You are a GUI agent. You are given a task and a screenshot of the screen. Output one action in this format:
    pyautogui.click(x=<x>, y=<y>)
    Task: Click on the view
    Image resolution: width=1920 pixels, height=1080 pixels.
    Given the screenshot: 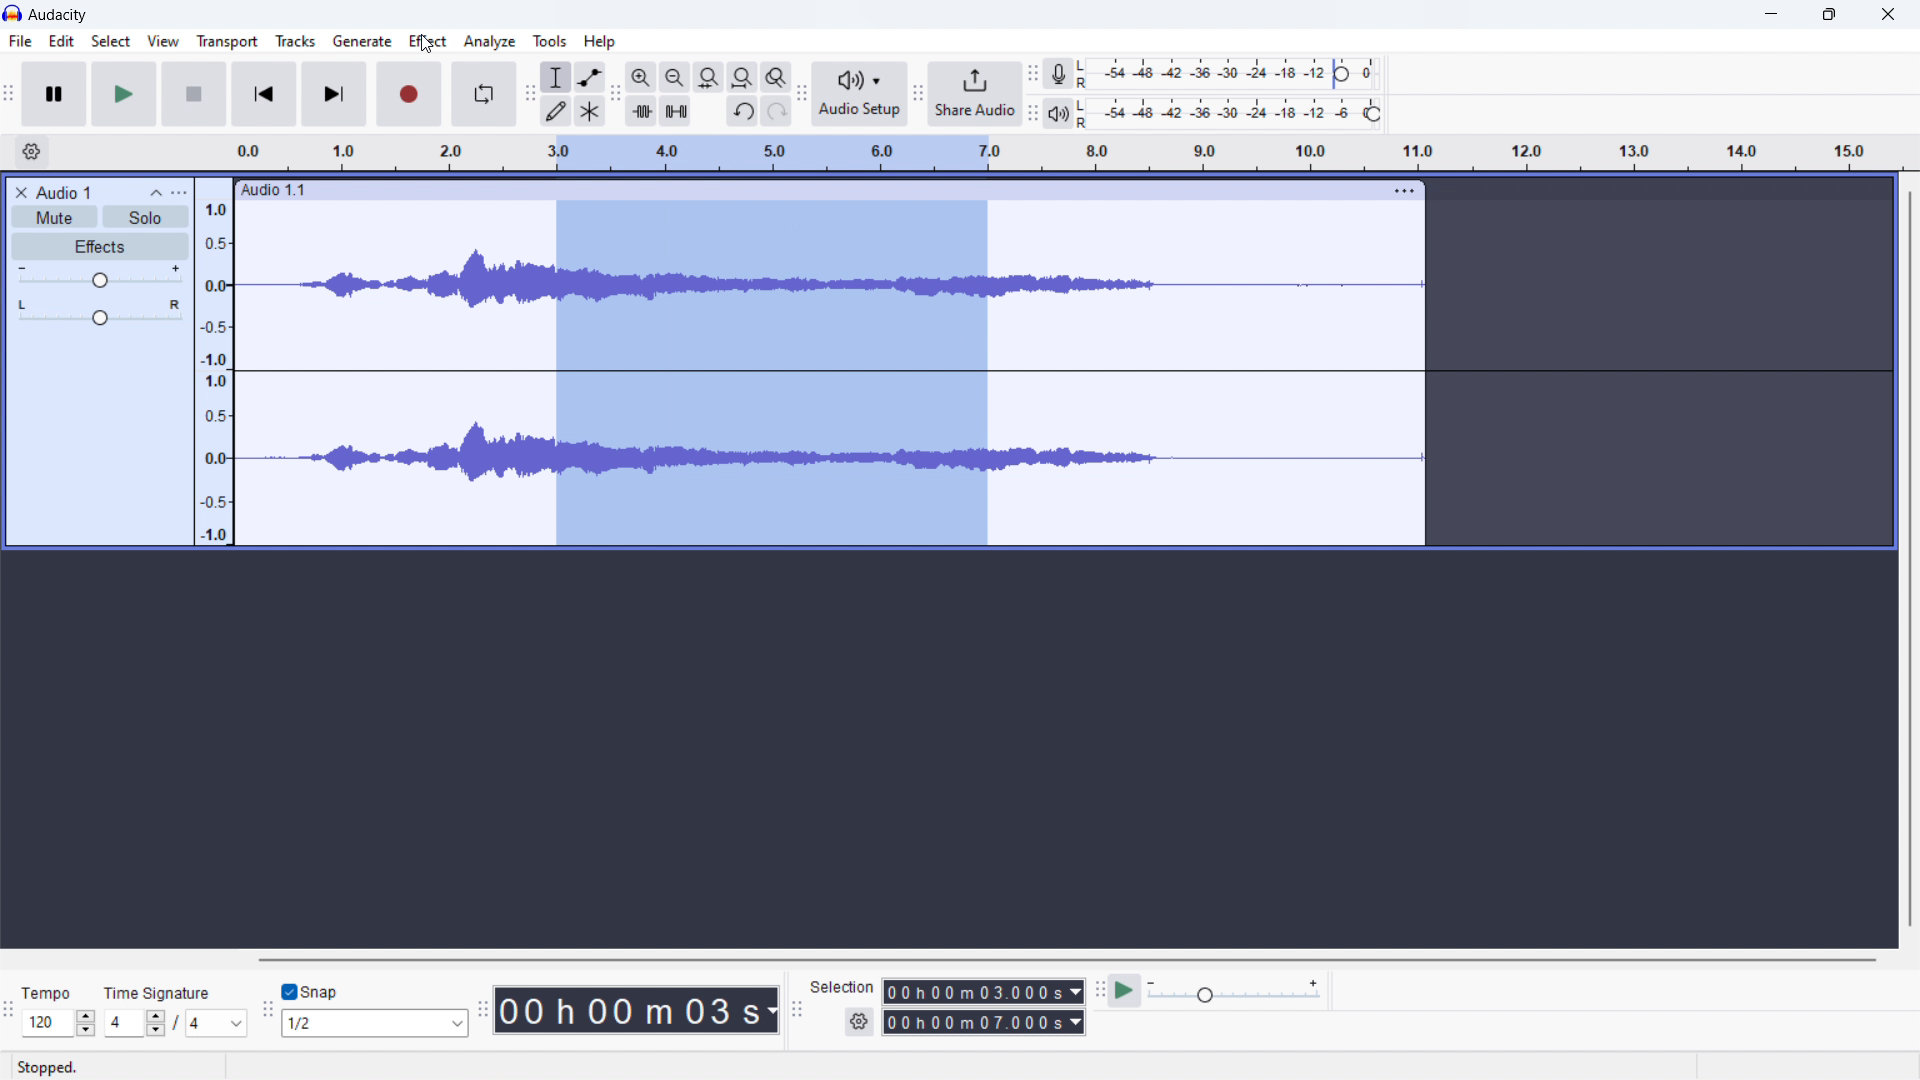 What is the action you would take?
    pyautogui.click(x=163, y=41)
    